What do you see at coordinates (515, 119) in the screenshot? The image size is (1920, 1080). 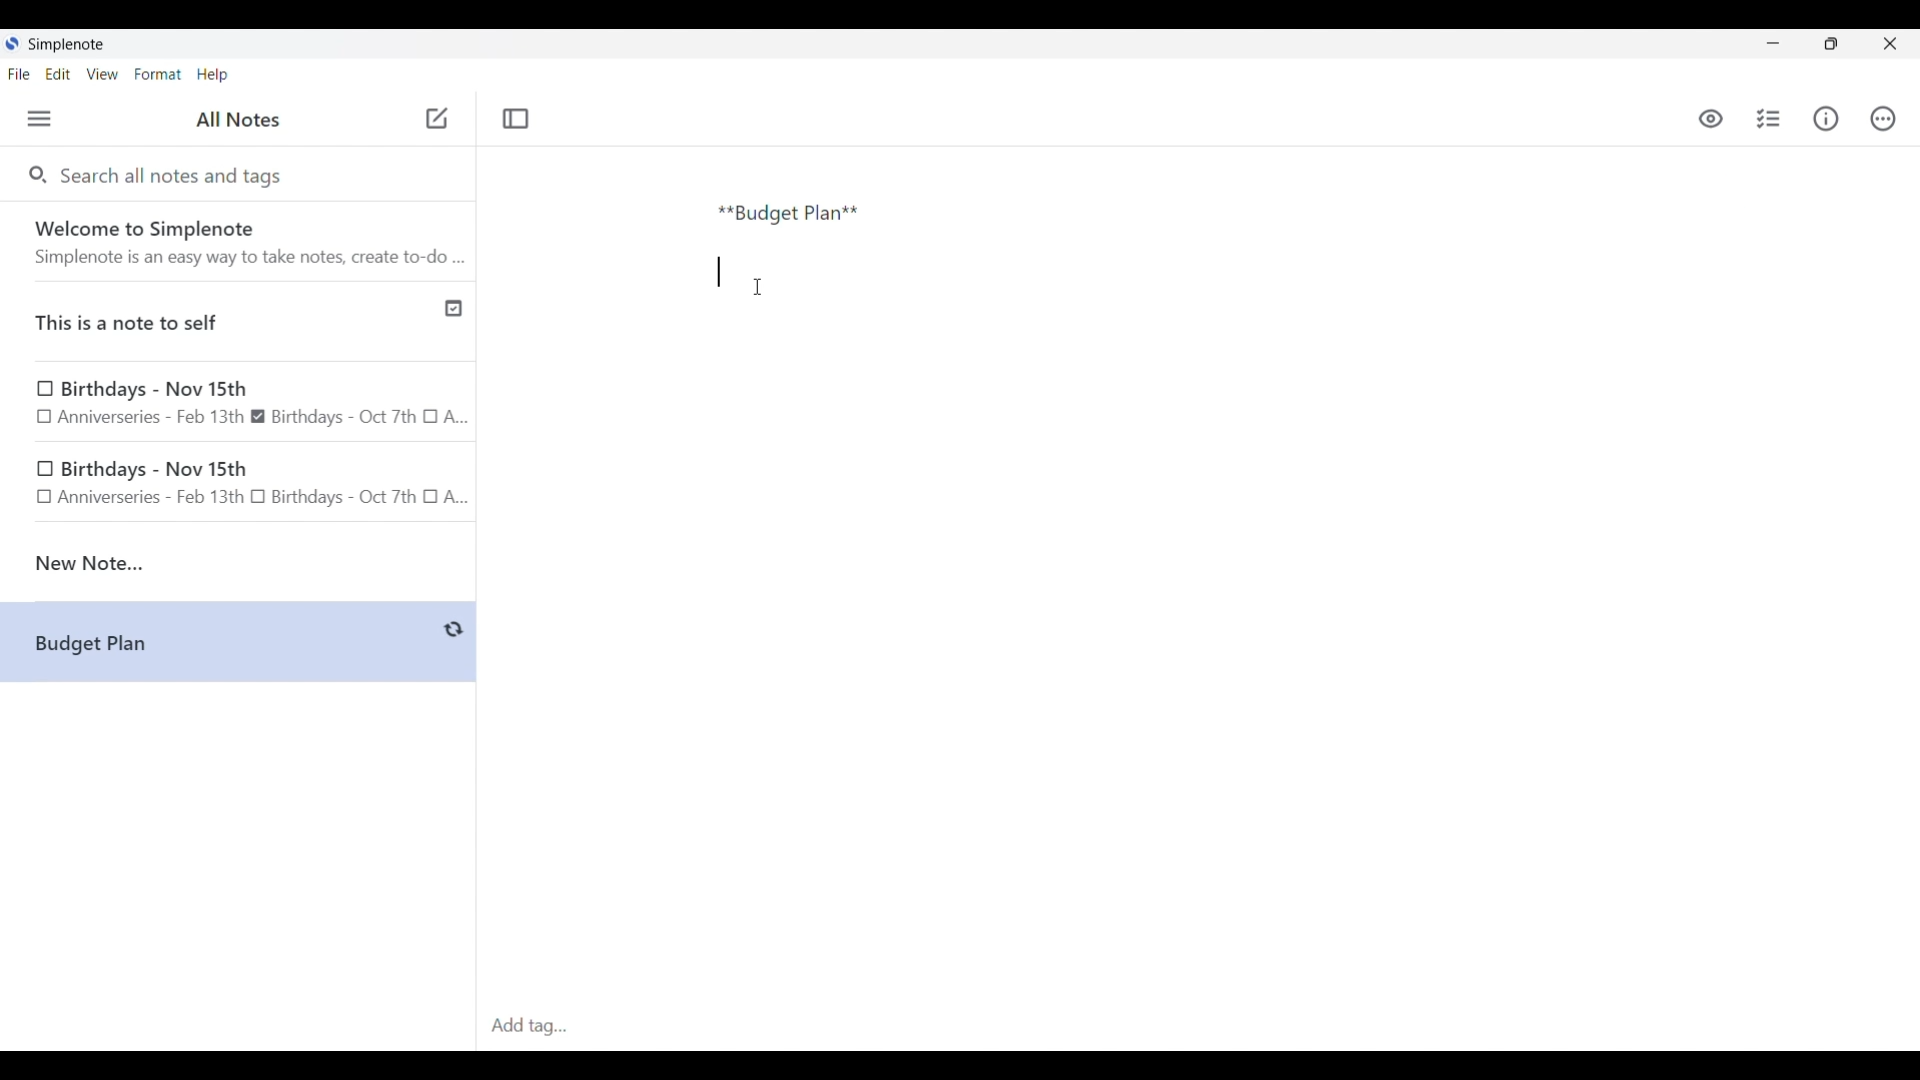 I see `Toggle focus mode` at bounding box center [515, 119].